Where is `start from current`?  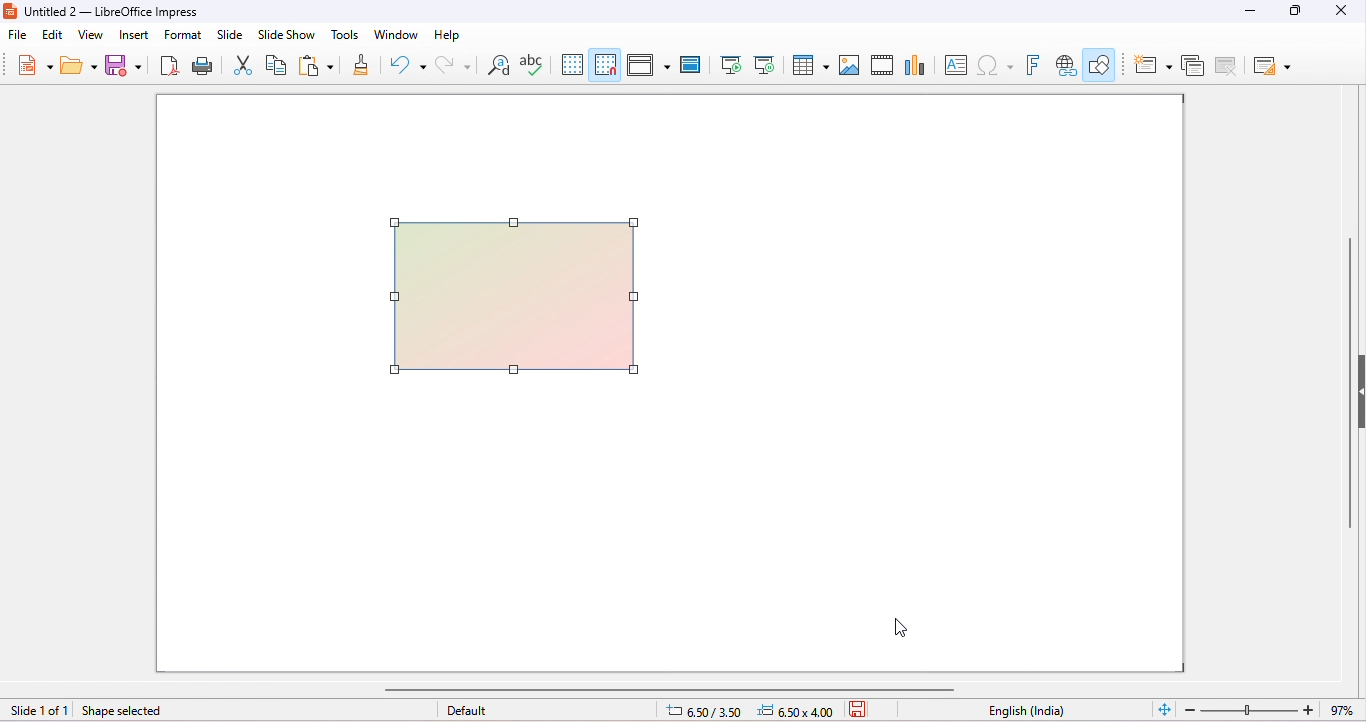
start from current is located at coordinates (764, 64).